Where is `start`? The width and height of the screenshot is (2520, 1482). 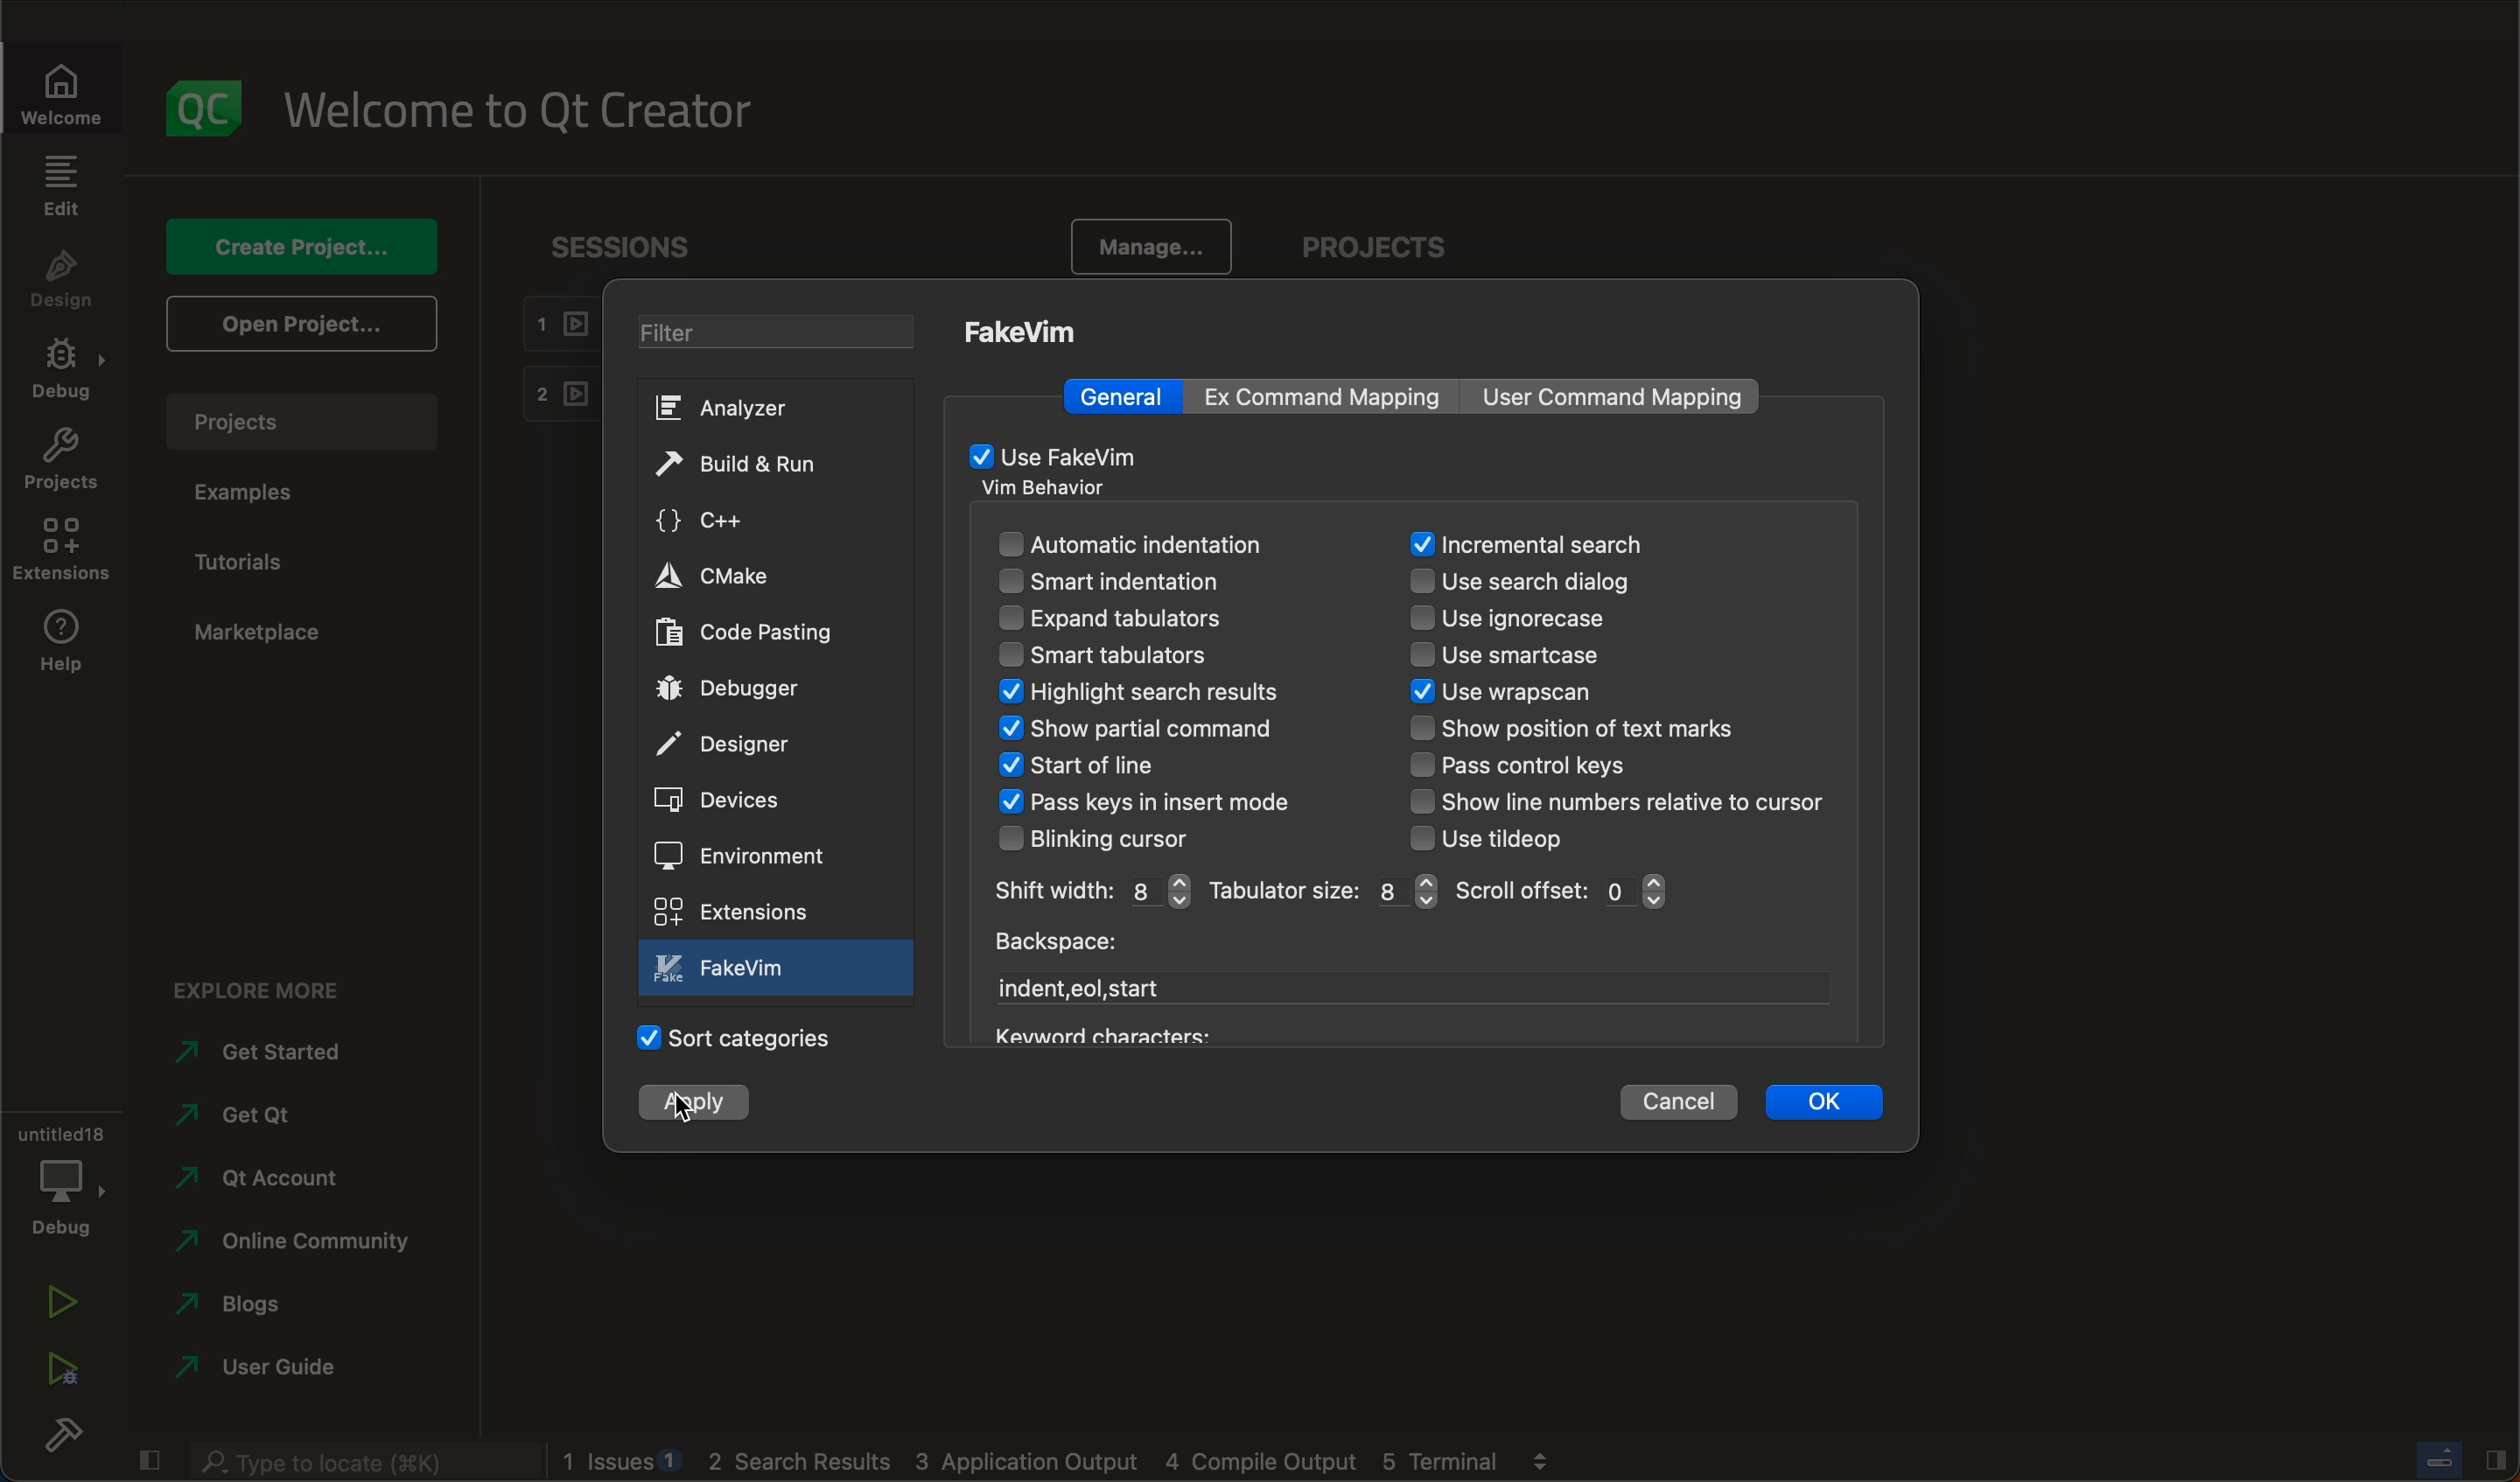 start is located at coordinates (1075, 988).